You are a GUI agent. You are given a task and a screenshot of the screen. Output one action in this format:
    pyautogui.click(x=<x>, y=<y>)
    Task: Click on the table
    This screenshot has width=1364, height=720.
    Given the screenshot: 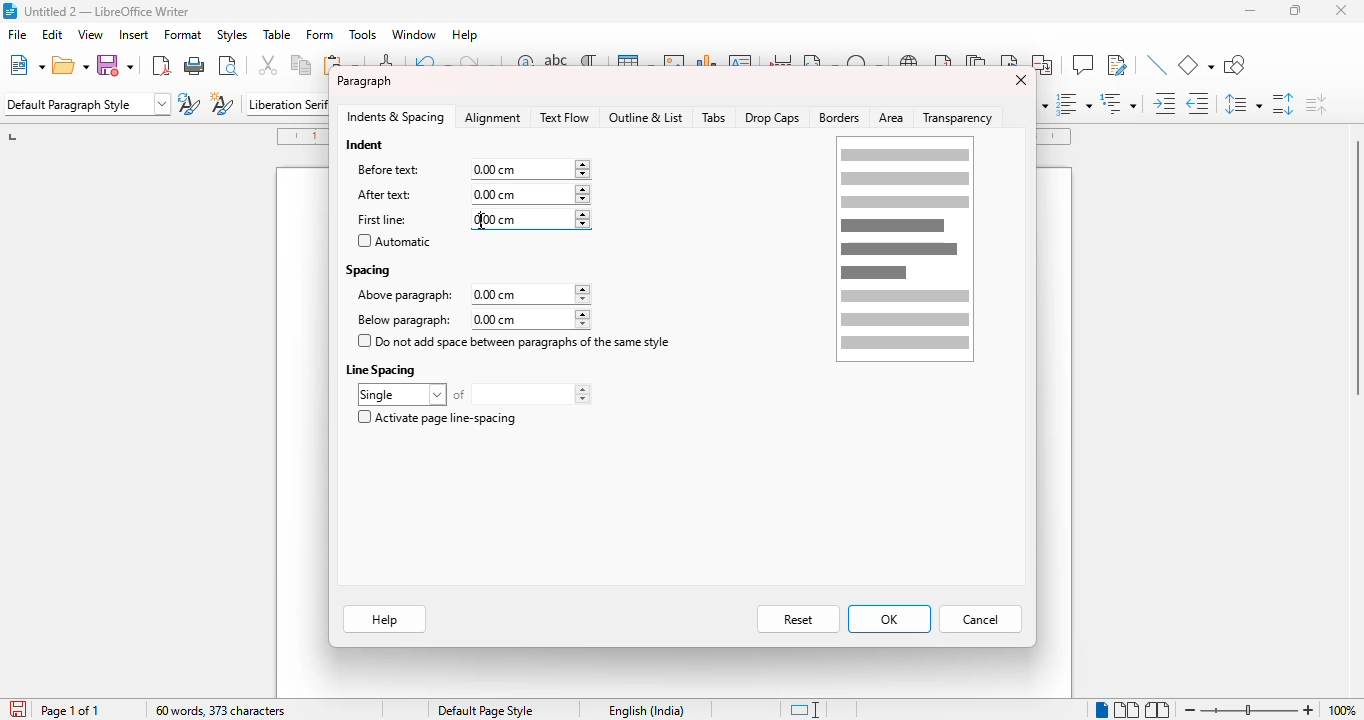 What is the action you would take?
    pyautogui.click(x=277, y=35)
    